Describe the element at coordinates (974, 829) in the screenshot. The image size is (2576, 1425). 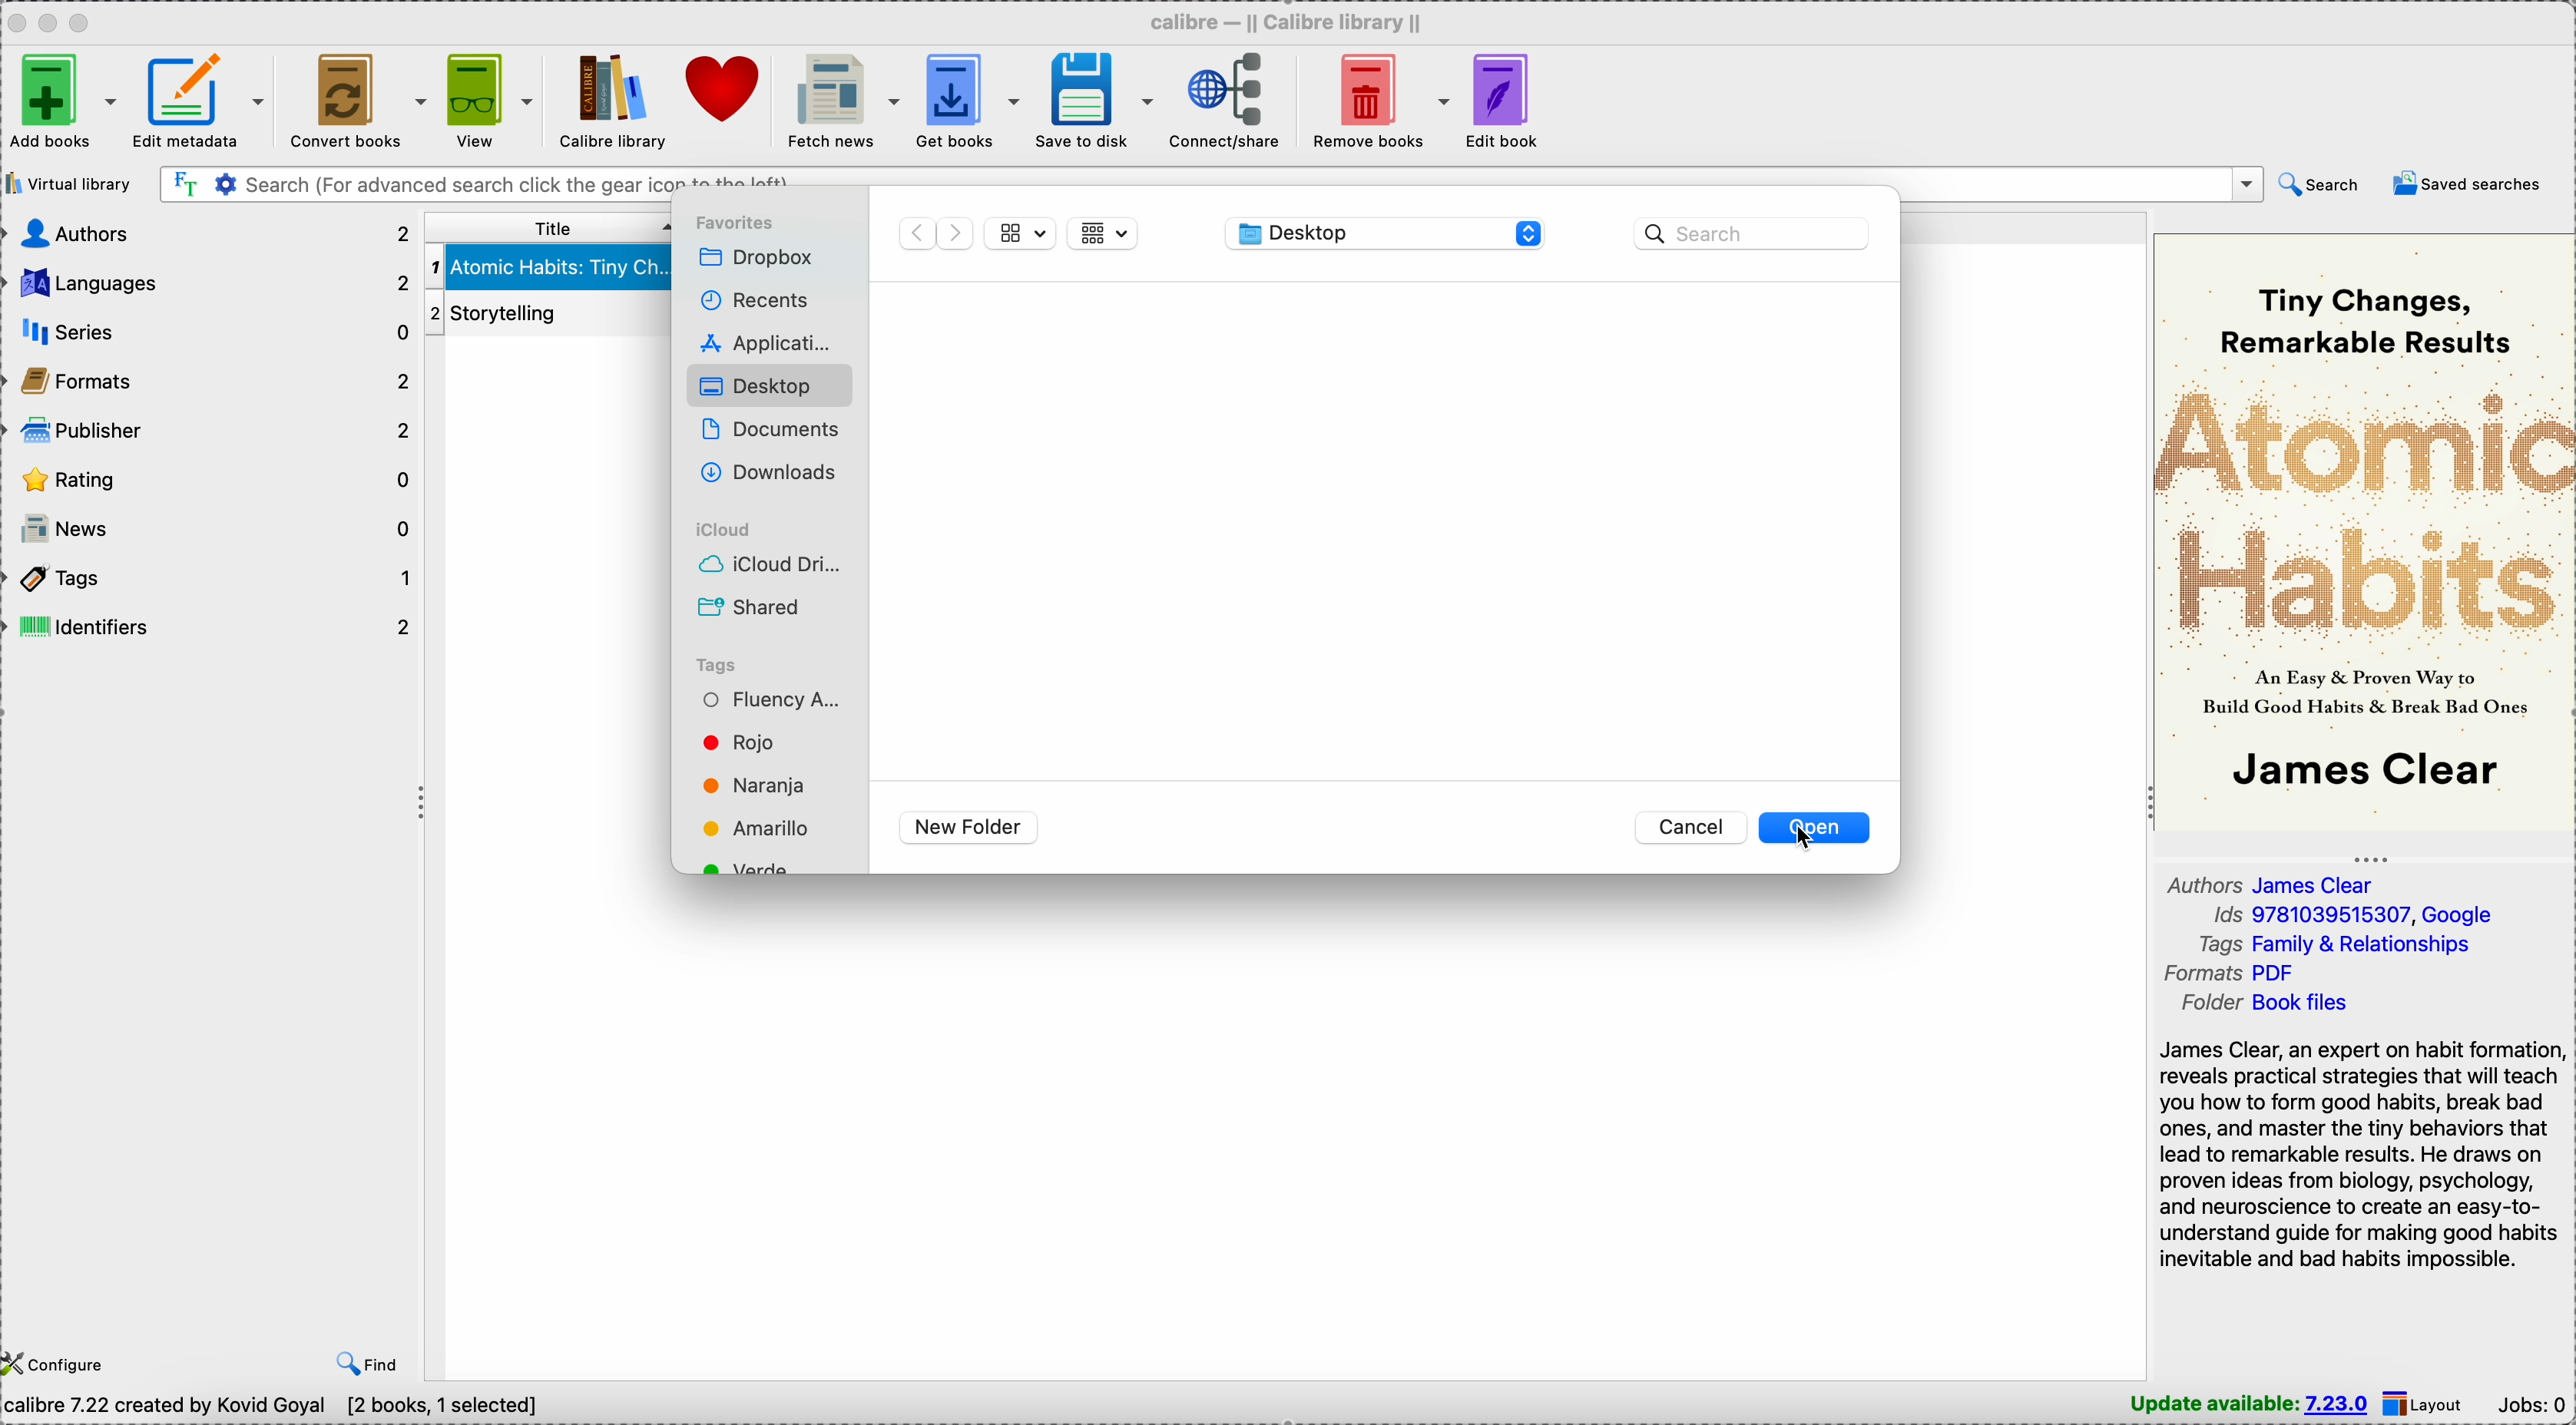
I see `new folder` at that location.